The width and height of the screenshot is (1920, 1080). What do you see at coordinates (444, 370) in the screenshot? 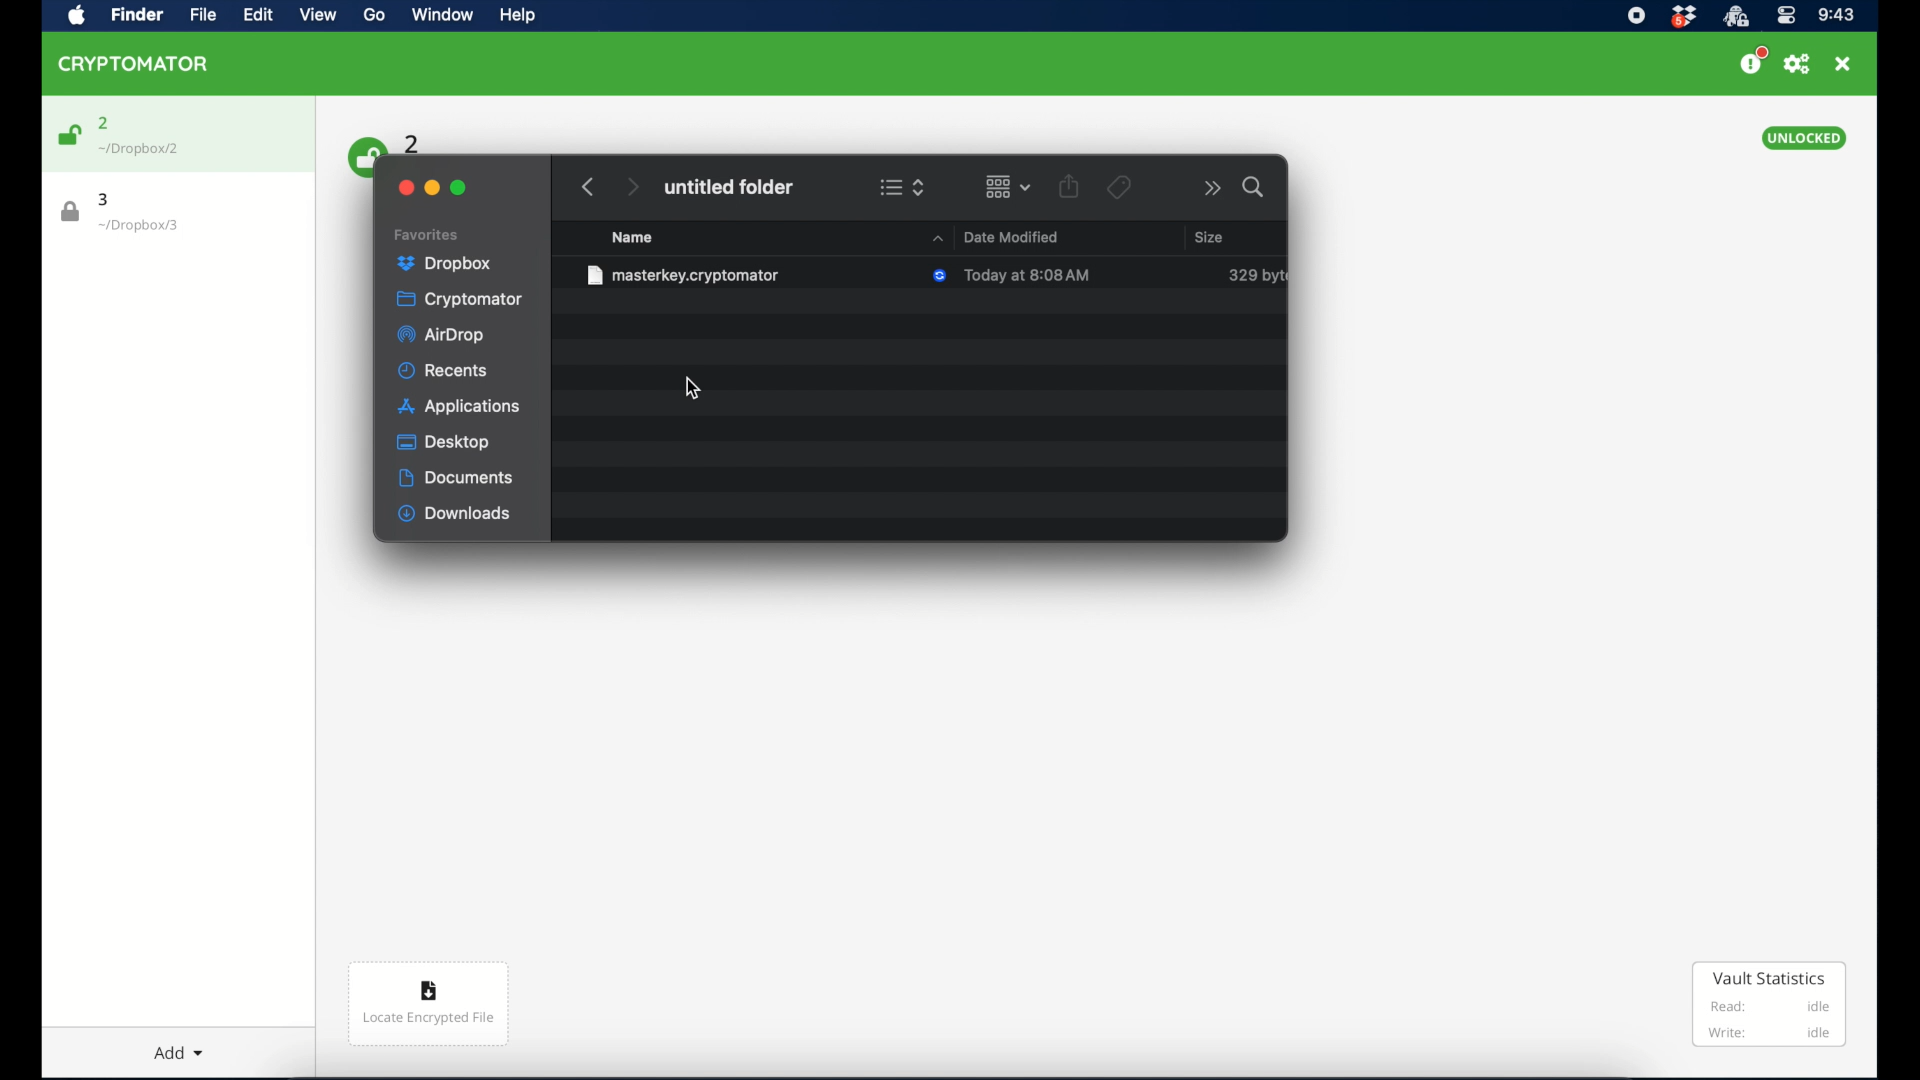
I see `recents` at bounding box center [444, 370].